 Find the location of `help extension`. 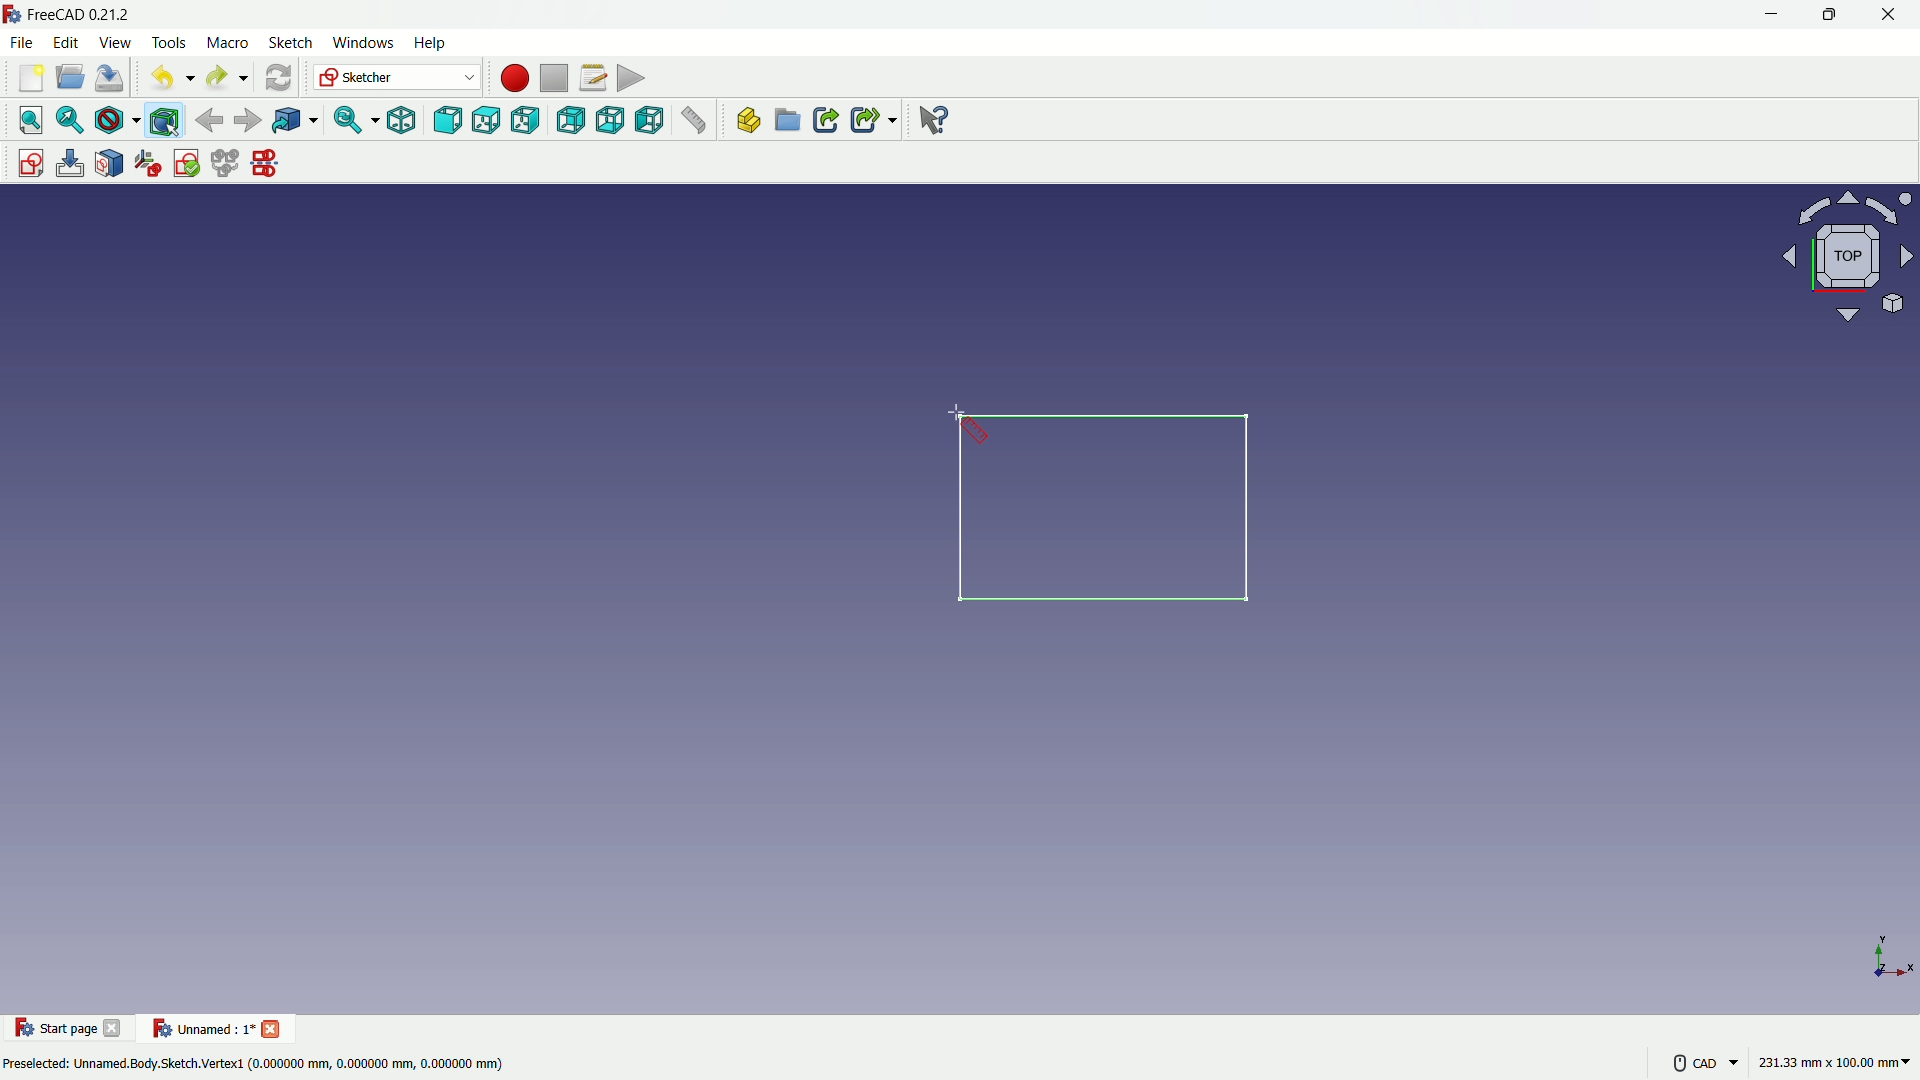

help extension is located at coordinates (935, 121).